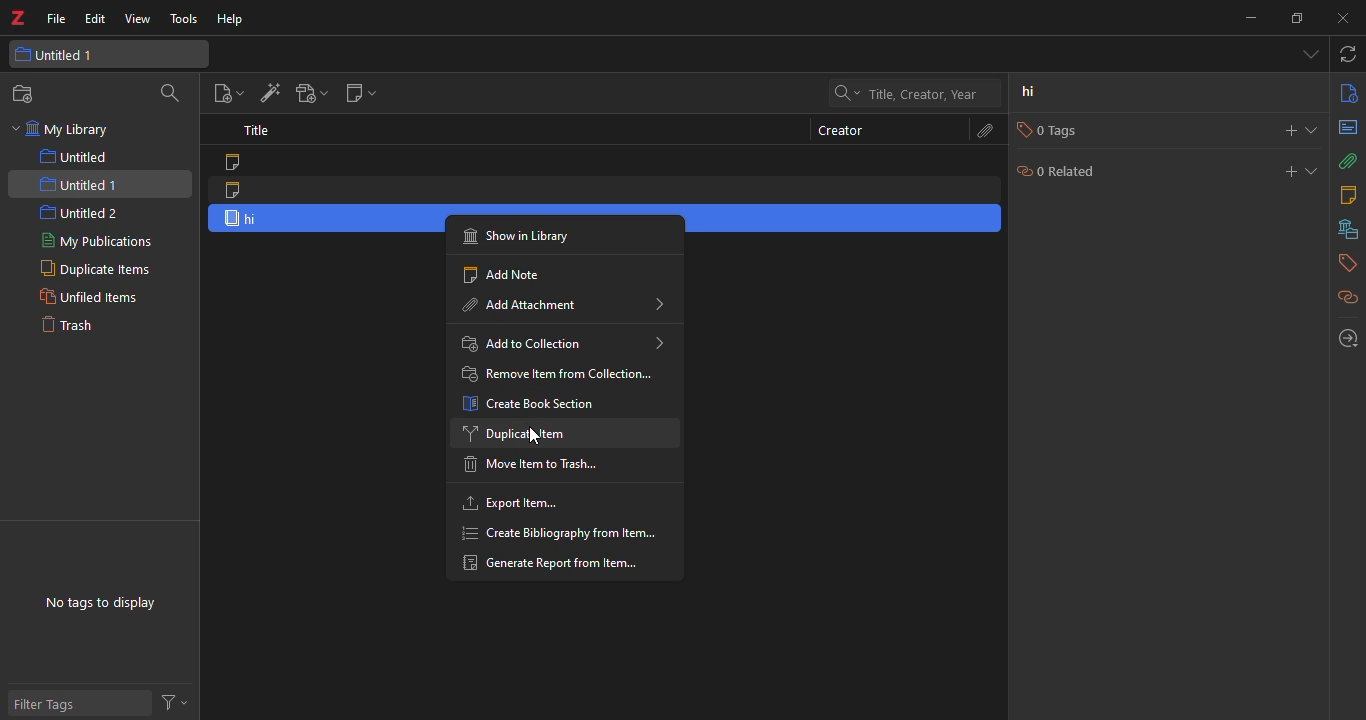  Describe the element at coordinates (78, 213) in the screenshot. I see `untitled 2` at that location.